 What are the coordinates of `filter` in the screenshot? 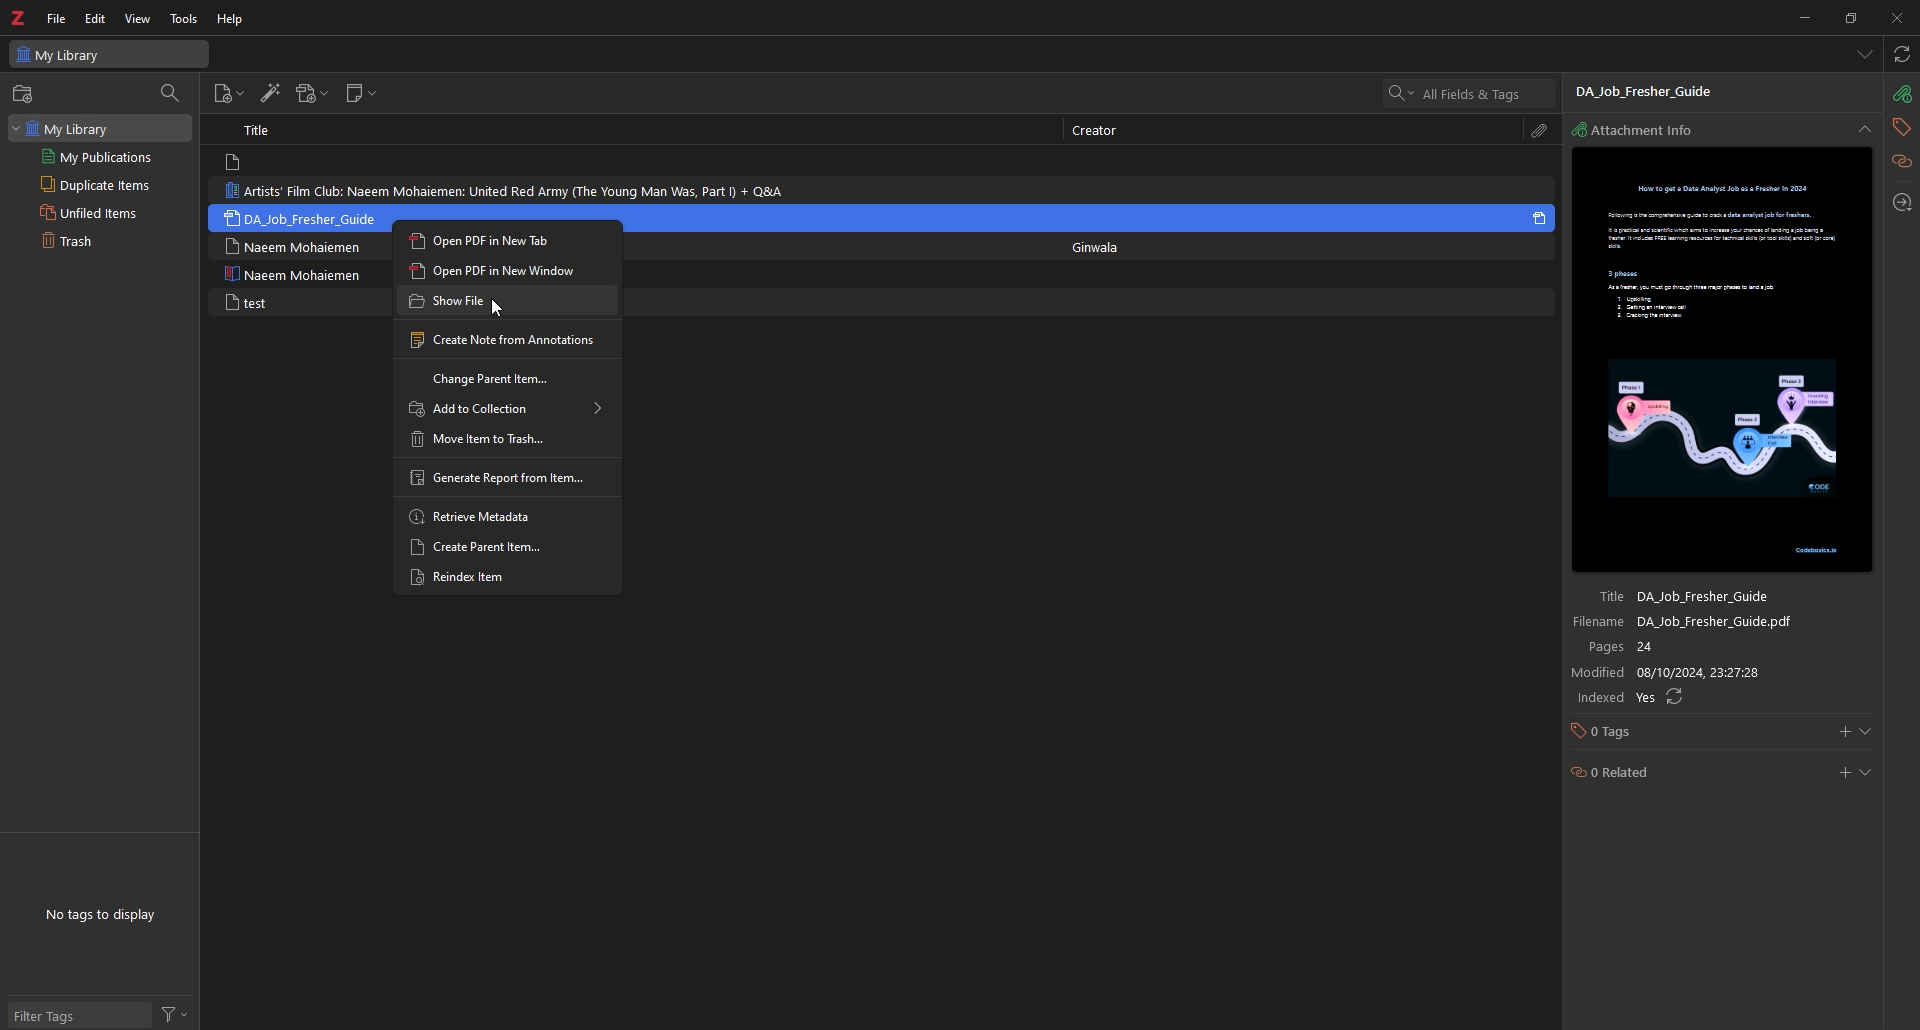 It's located at (179, 1015).